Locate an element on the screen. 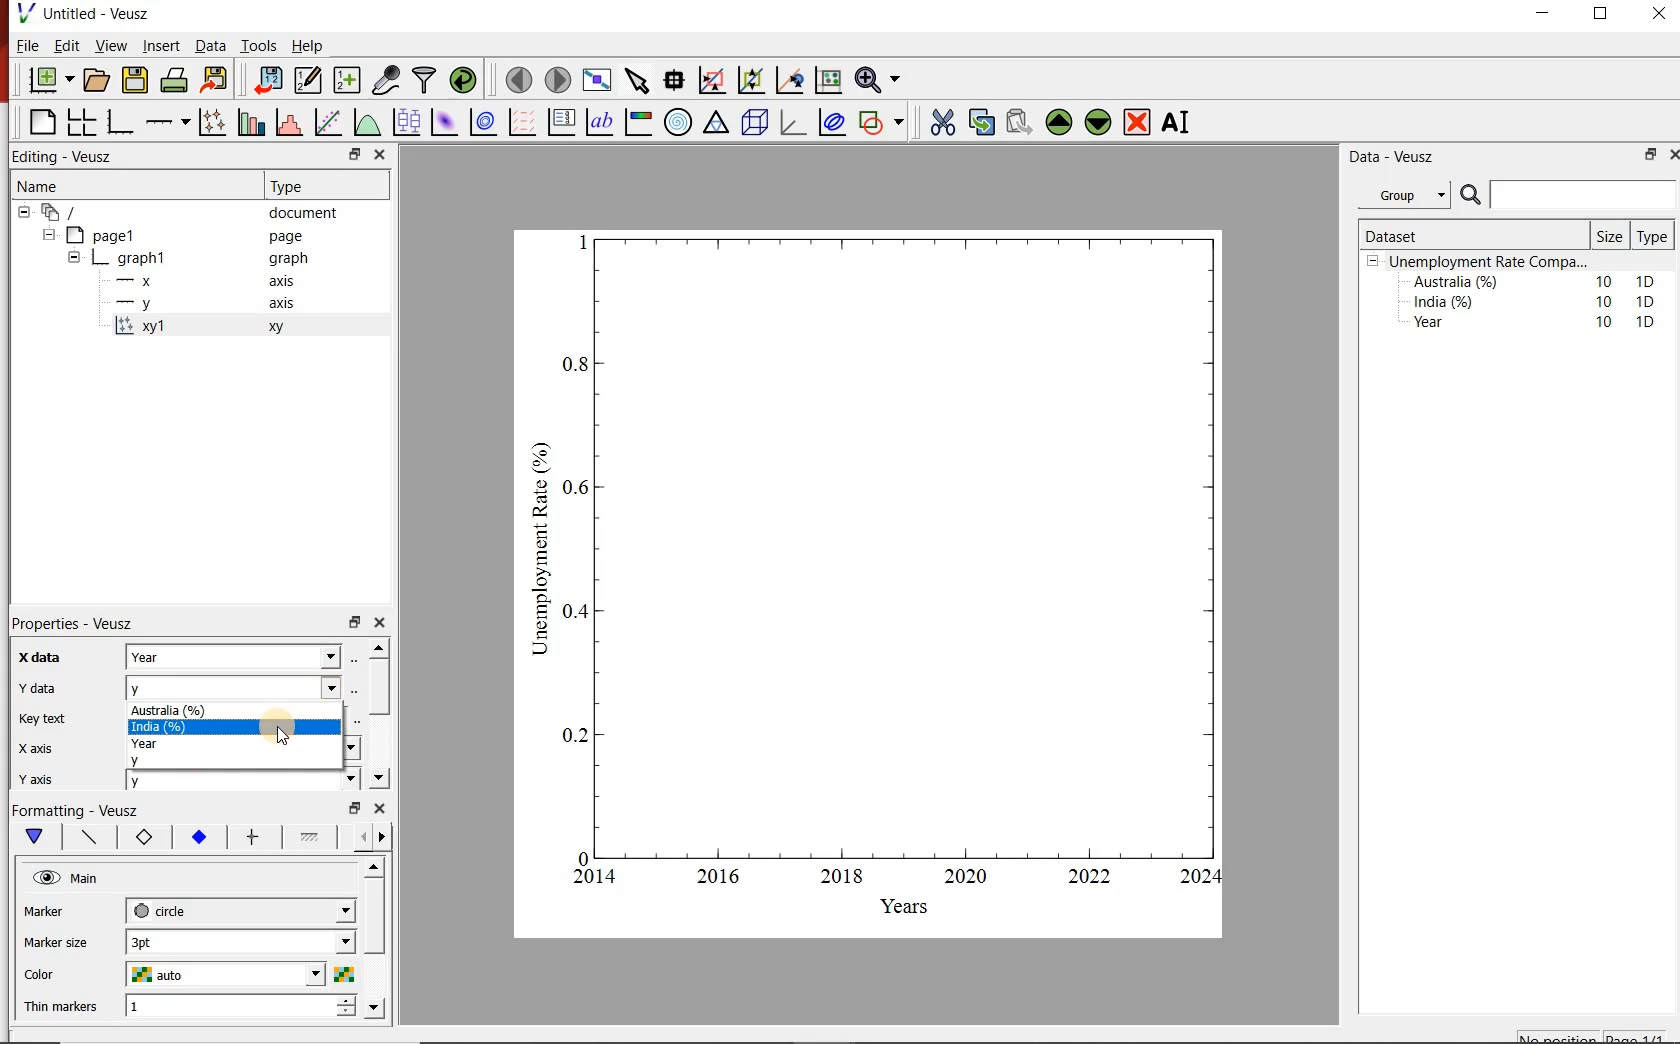 Image resolution: width=1680 pixels, height=1044 pixels. arrange graphs is located at coordinates (81, 121).